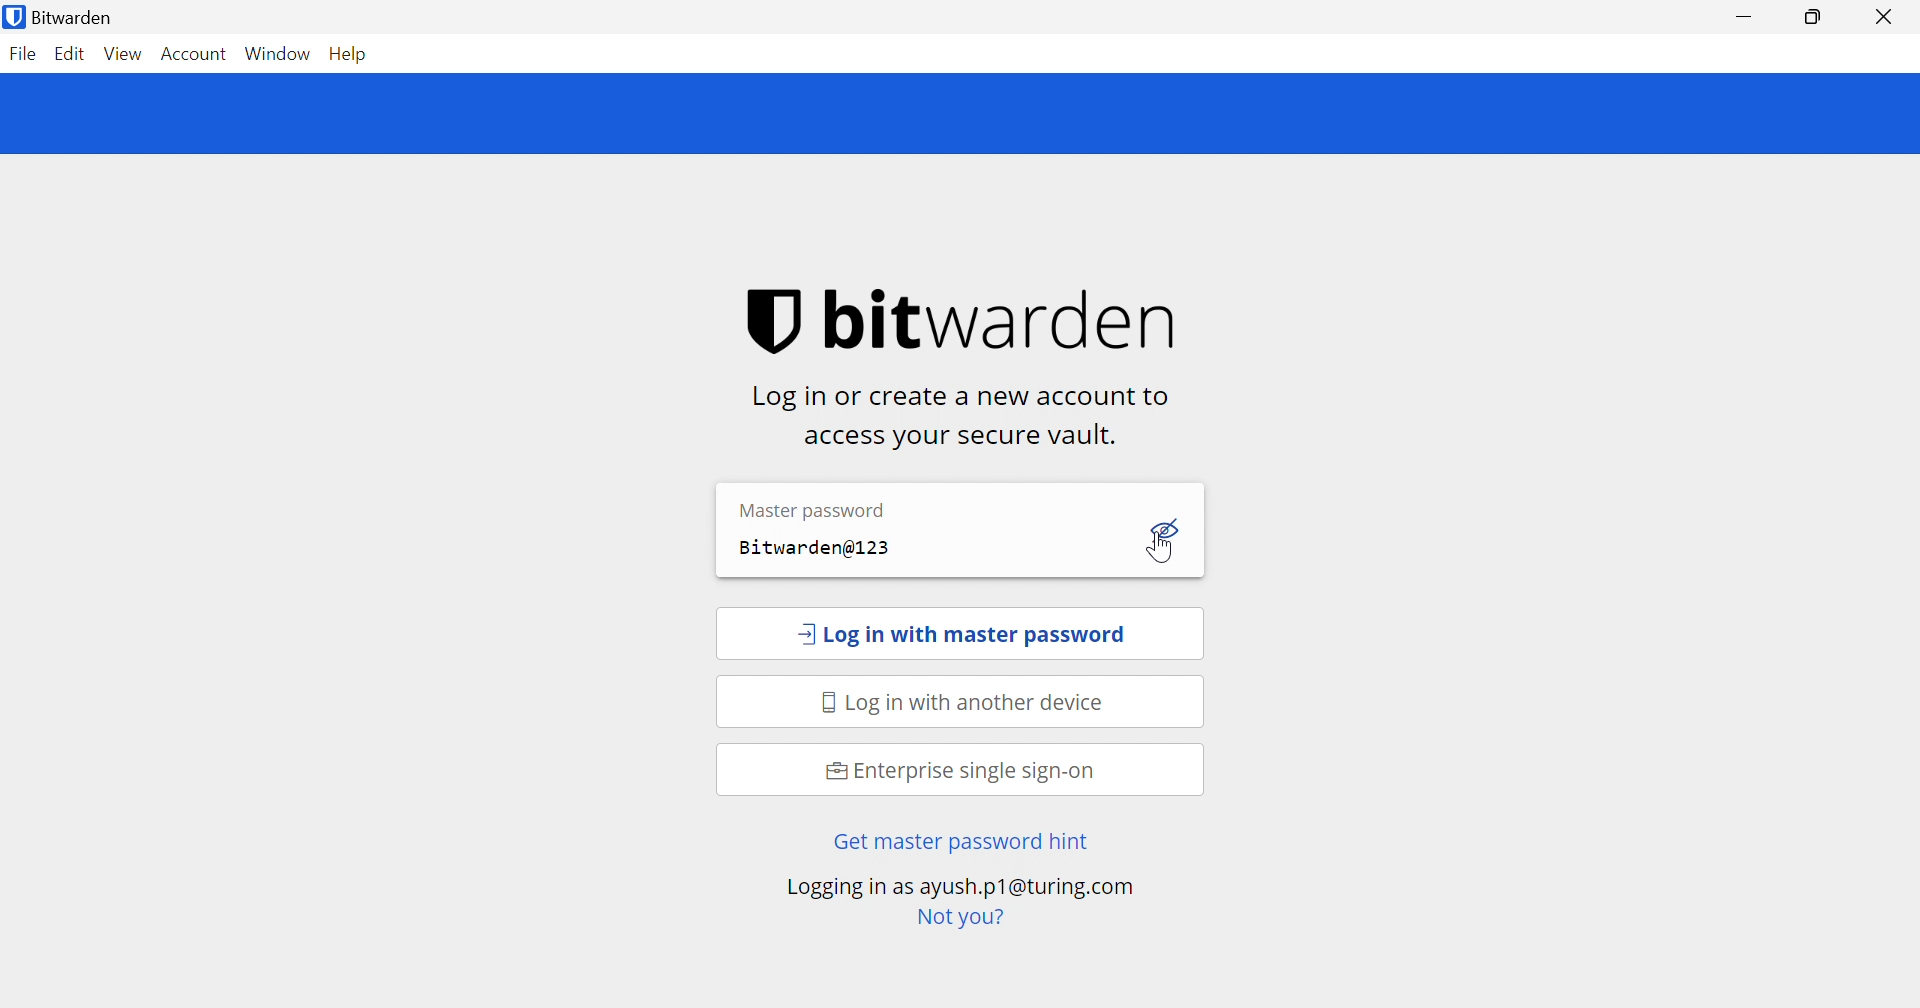 This screenshot has height=1008, width=1920. Describe the element at coordinates (280, 53) in the screenshot. I see `Window` at that location.